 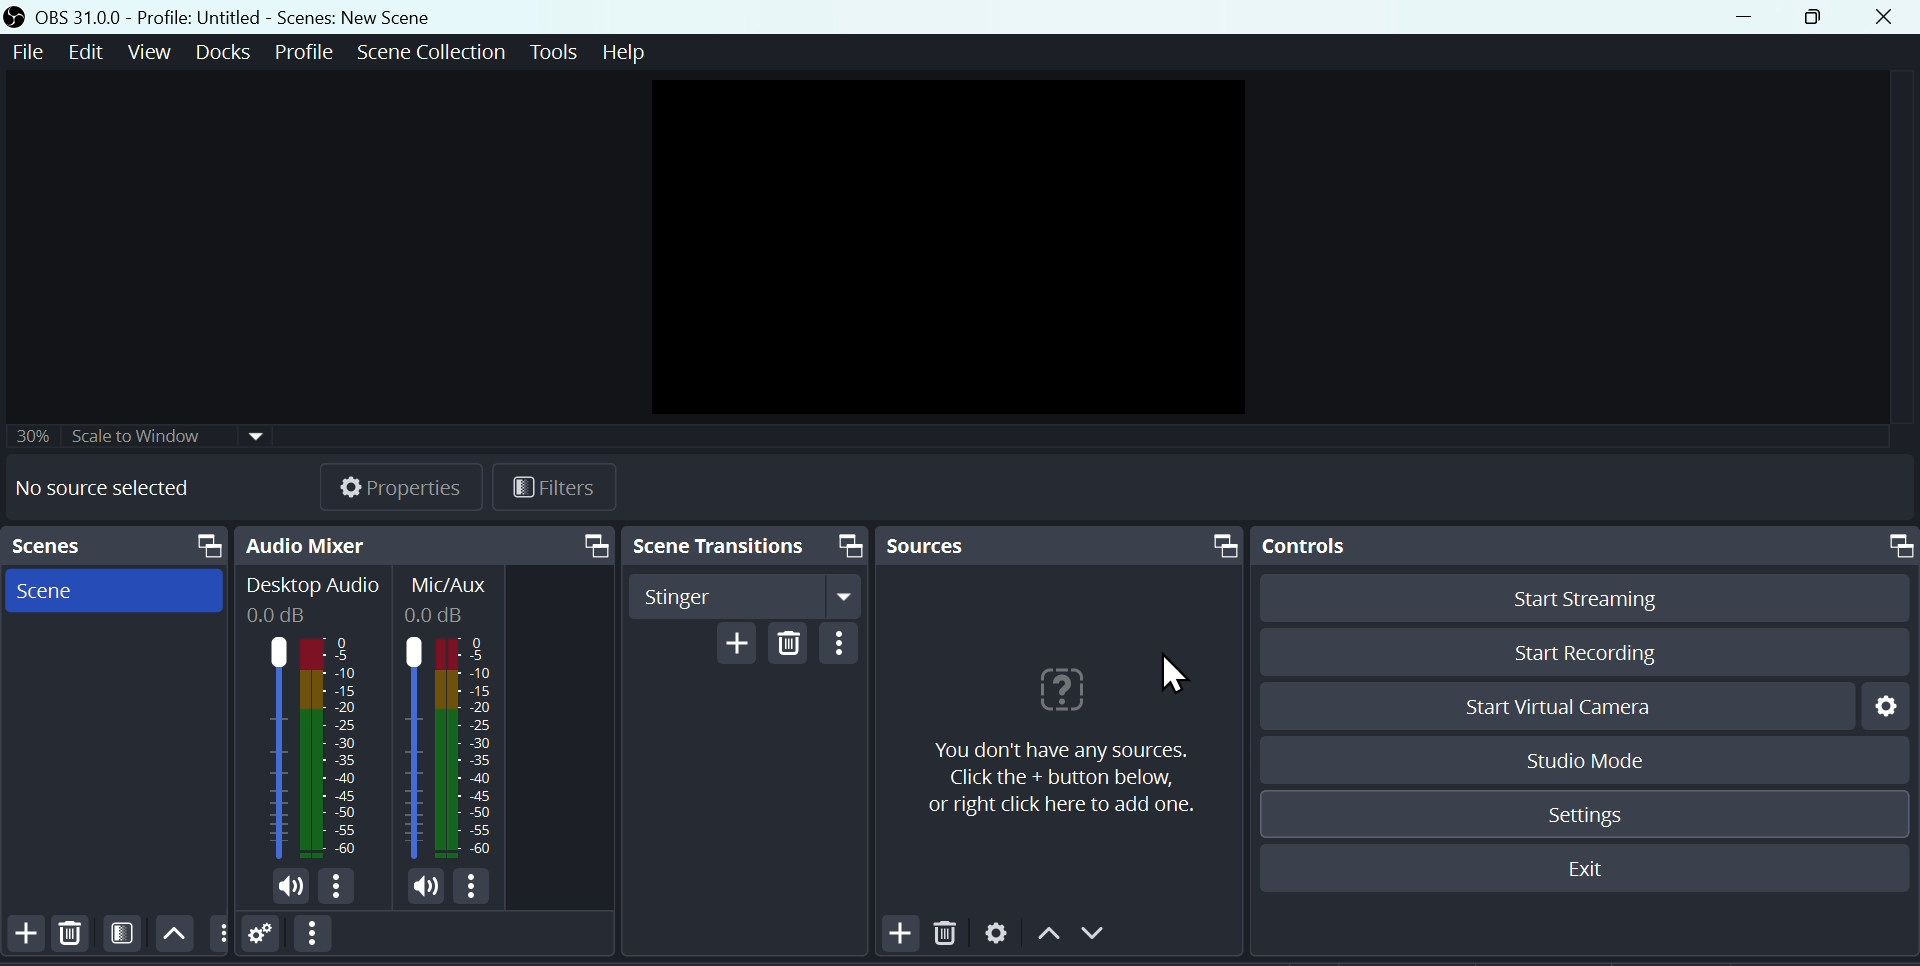 I want to click on Profile, so click(x=305, y=55).